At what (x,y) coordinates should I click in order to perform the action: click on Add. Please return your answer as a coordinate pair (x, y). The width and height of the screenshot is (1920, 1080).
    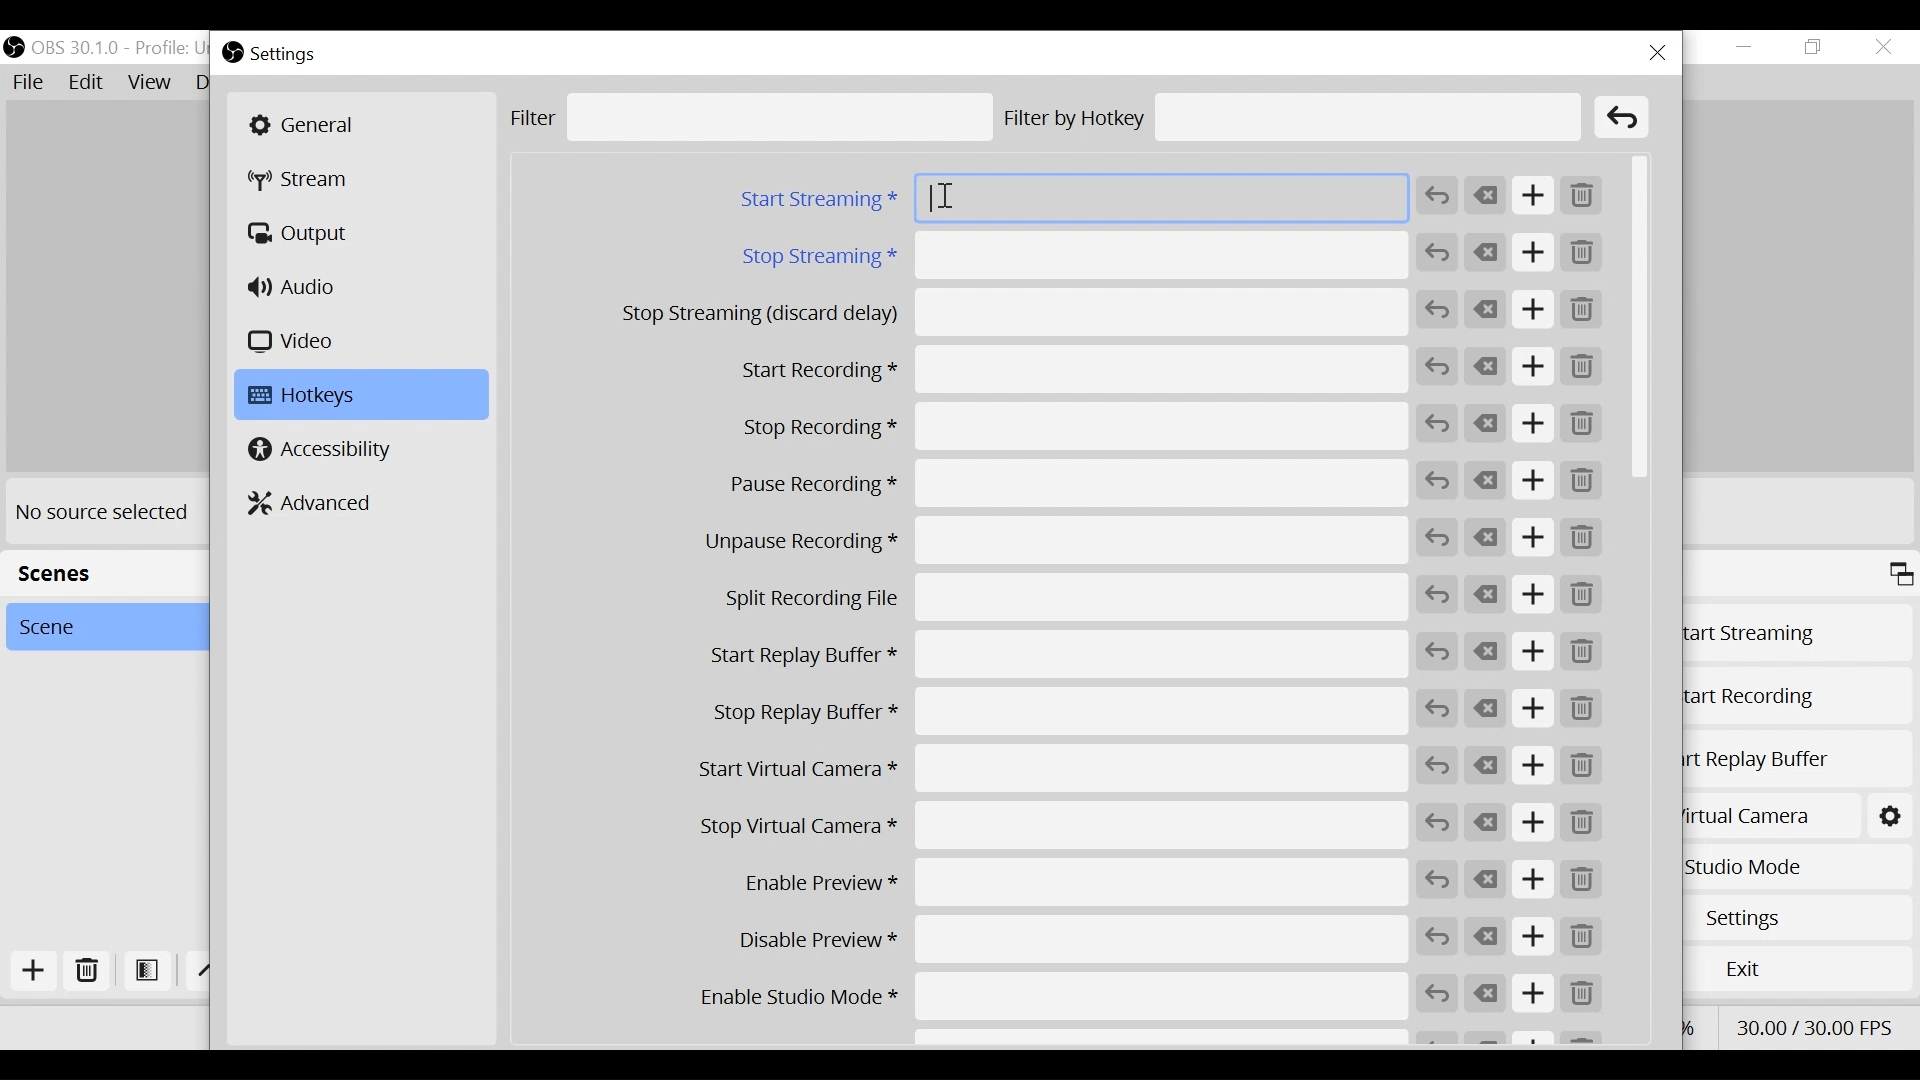
    Looking at the image, I should click on (1534, 710).